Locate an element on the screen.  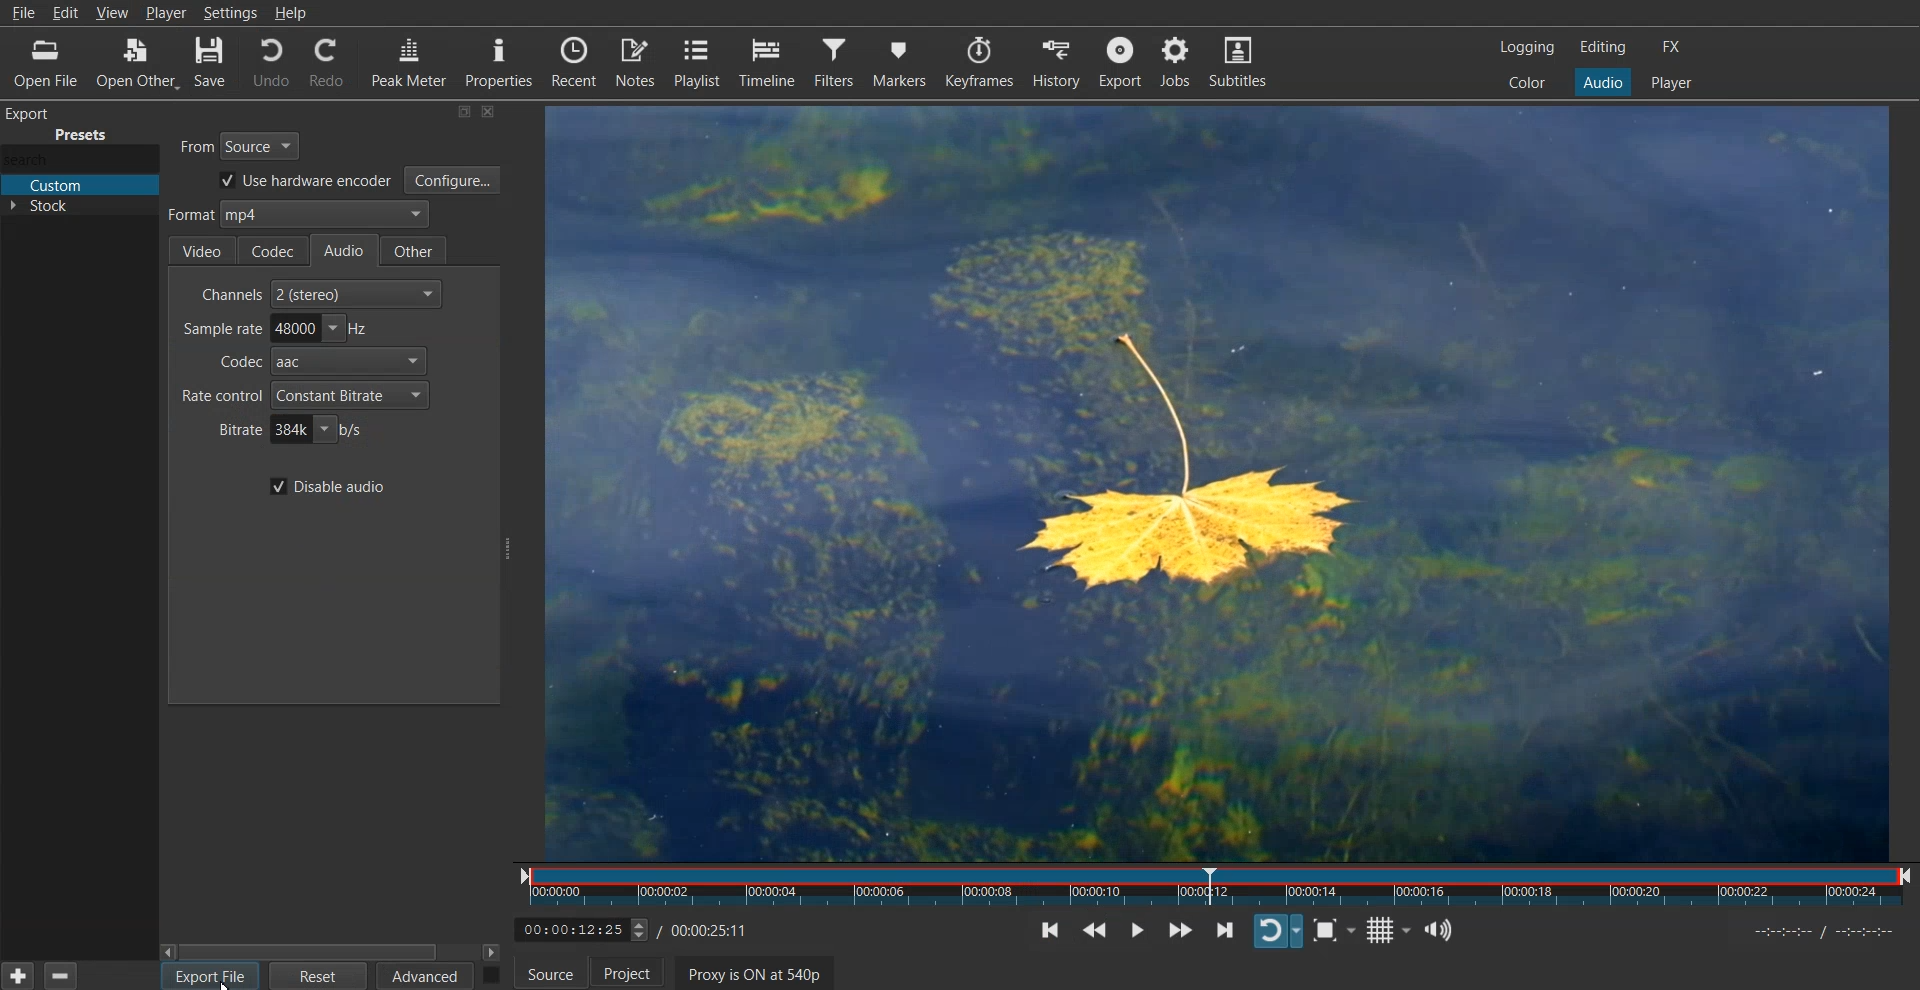
Source is located at coordinates (549, 976).